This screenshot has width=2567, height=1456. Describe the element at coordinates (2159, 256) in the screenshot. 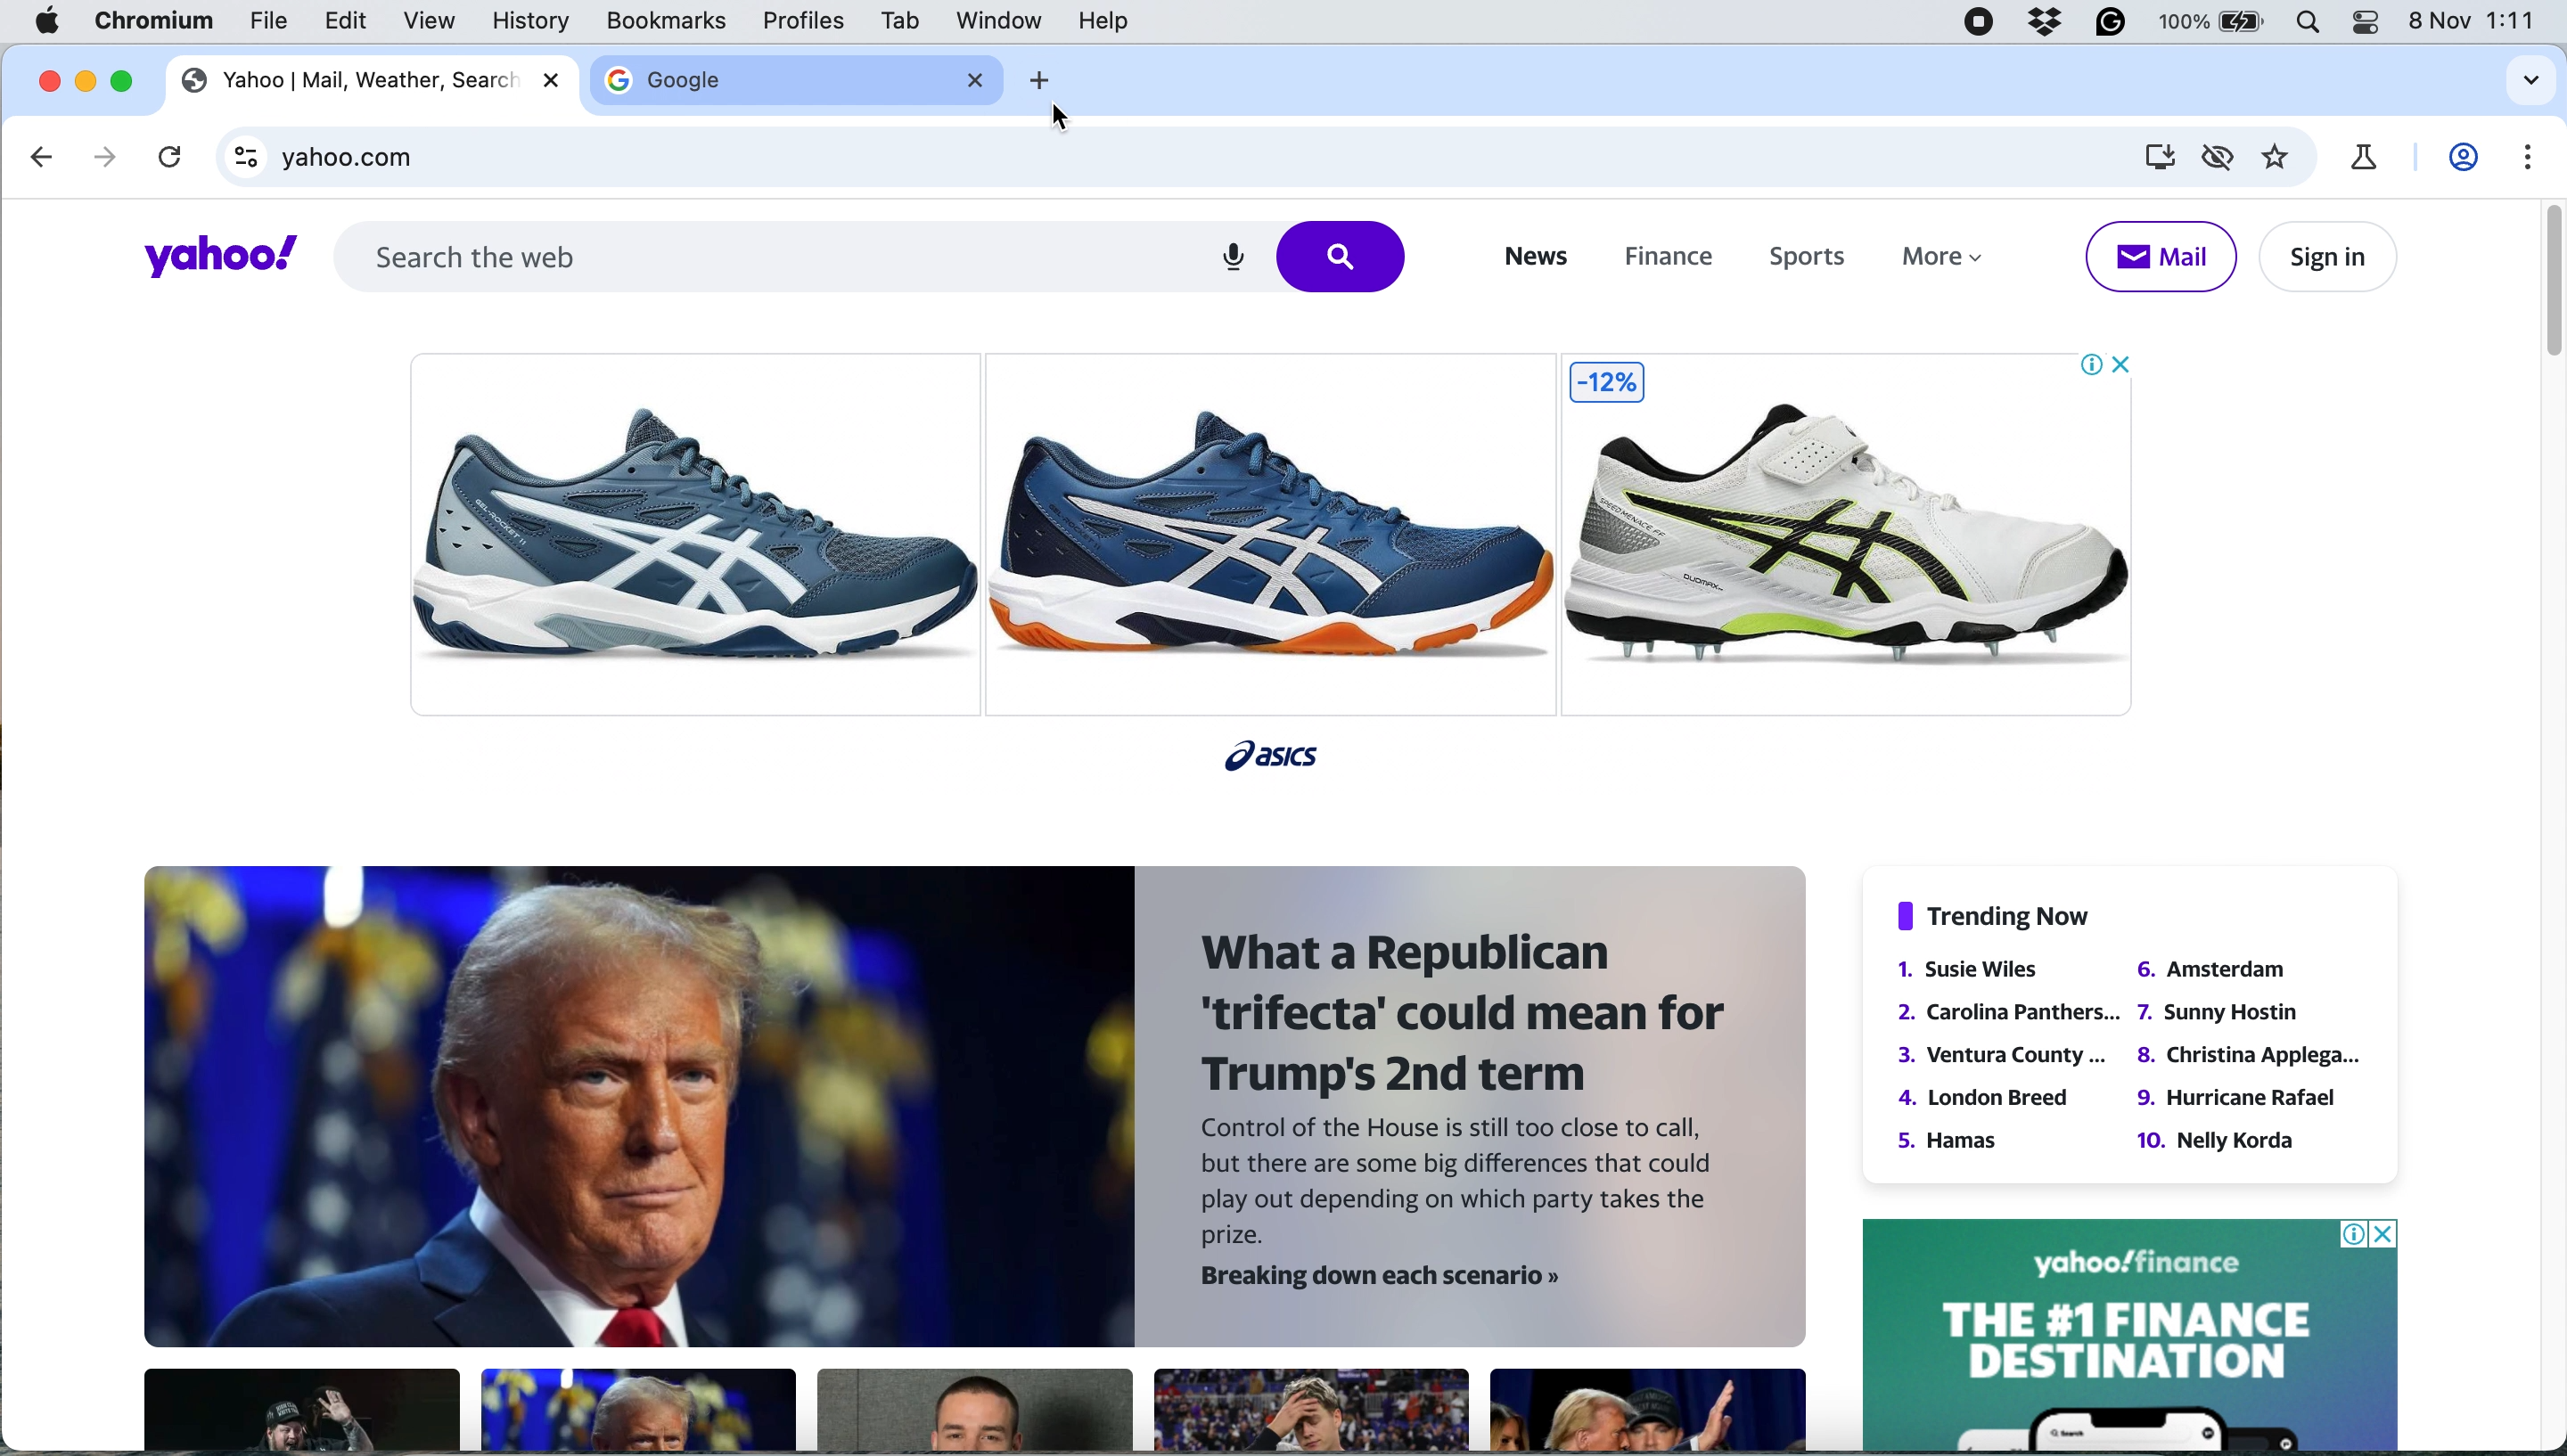

I see `mail` at that location.